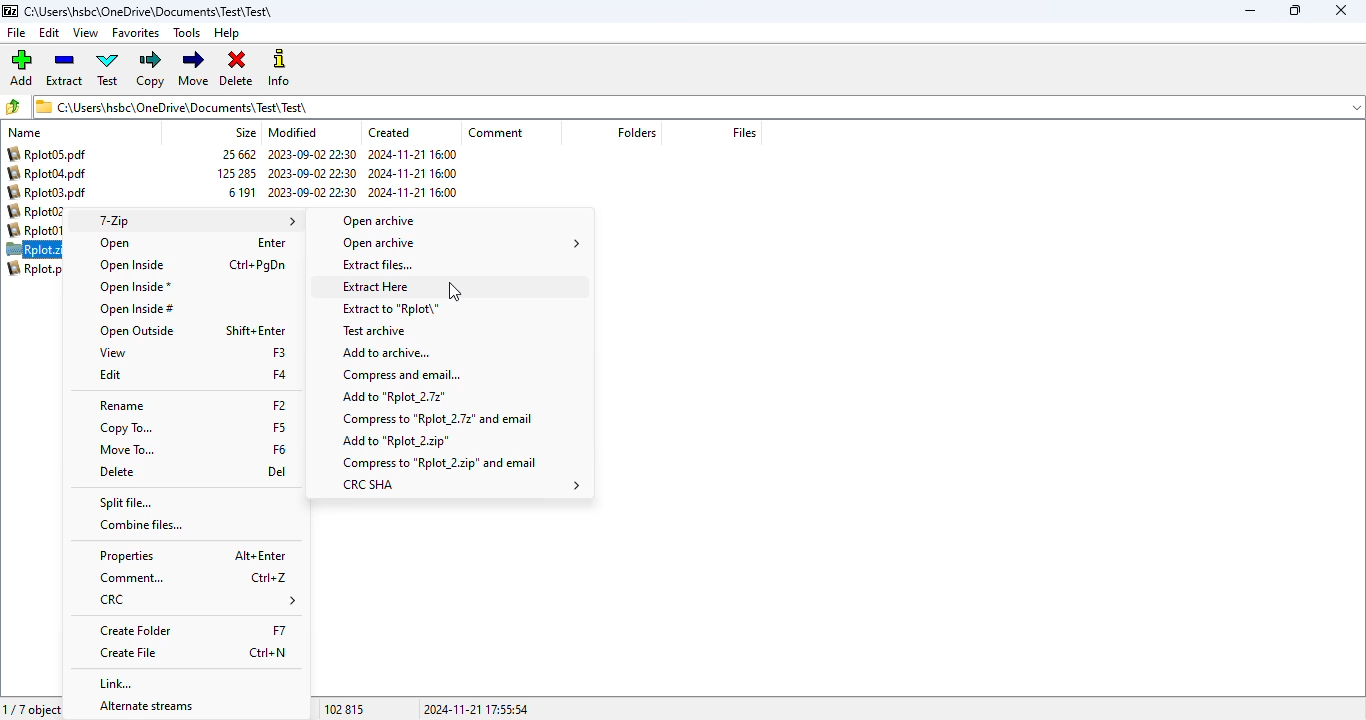 The height and width of the screenshot is (720, 1366). What do you see at coordinates (177, 106) in the screenshot?
I see `| C:\Users\hsbc\OneDrive\Documents\ Test\ Test\` at bounding box center [177, 106].